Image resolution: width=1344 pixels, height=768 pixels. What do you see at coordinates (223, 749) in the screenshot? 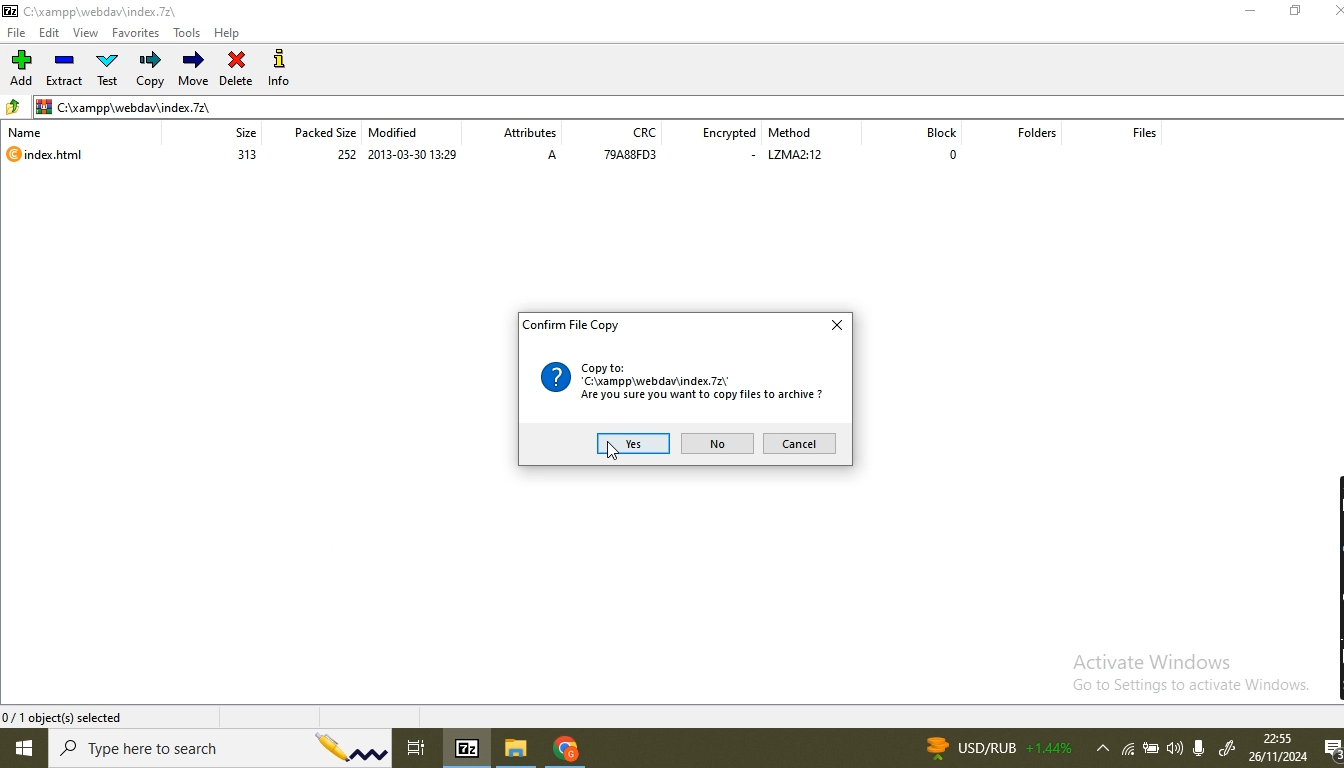
I see `search bar` at bounding box center [223, 749].